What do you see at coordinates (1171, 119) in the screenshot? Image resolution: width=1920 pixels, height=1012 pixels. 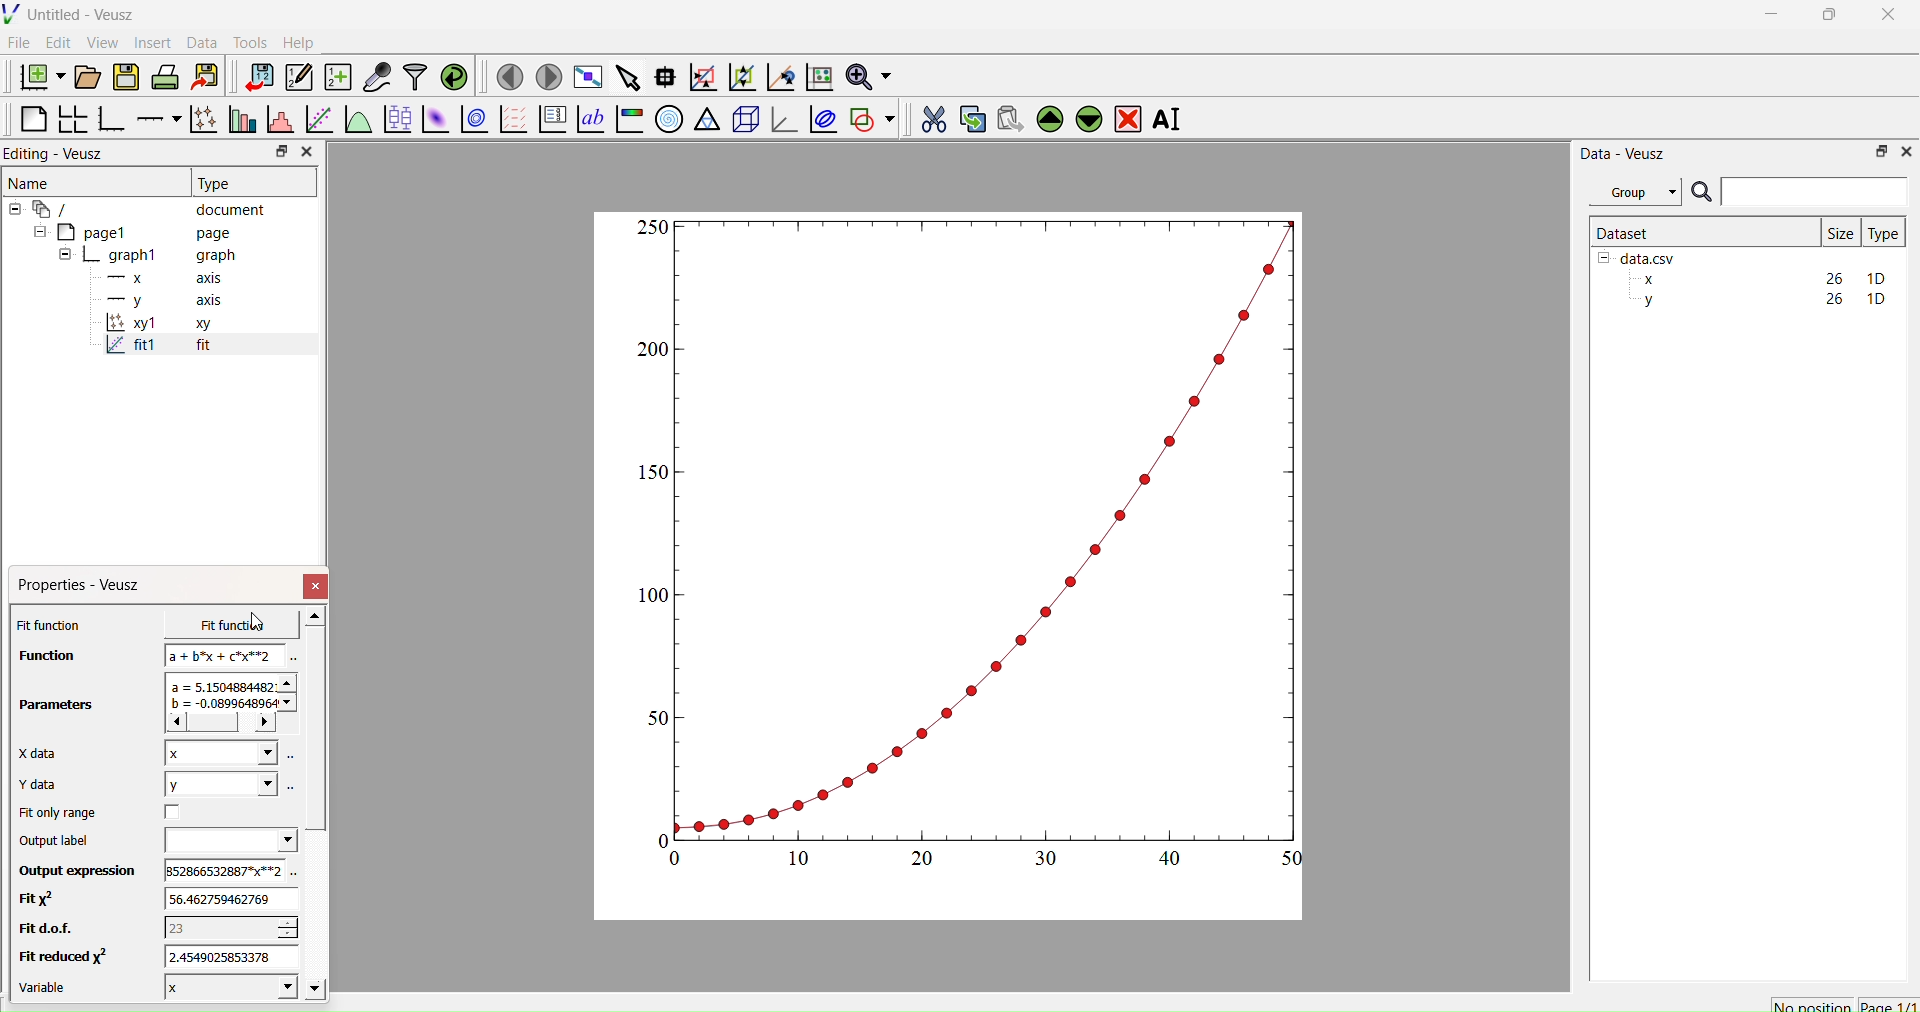 I see `Rename` at bounding box center [1171, 119].